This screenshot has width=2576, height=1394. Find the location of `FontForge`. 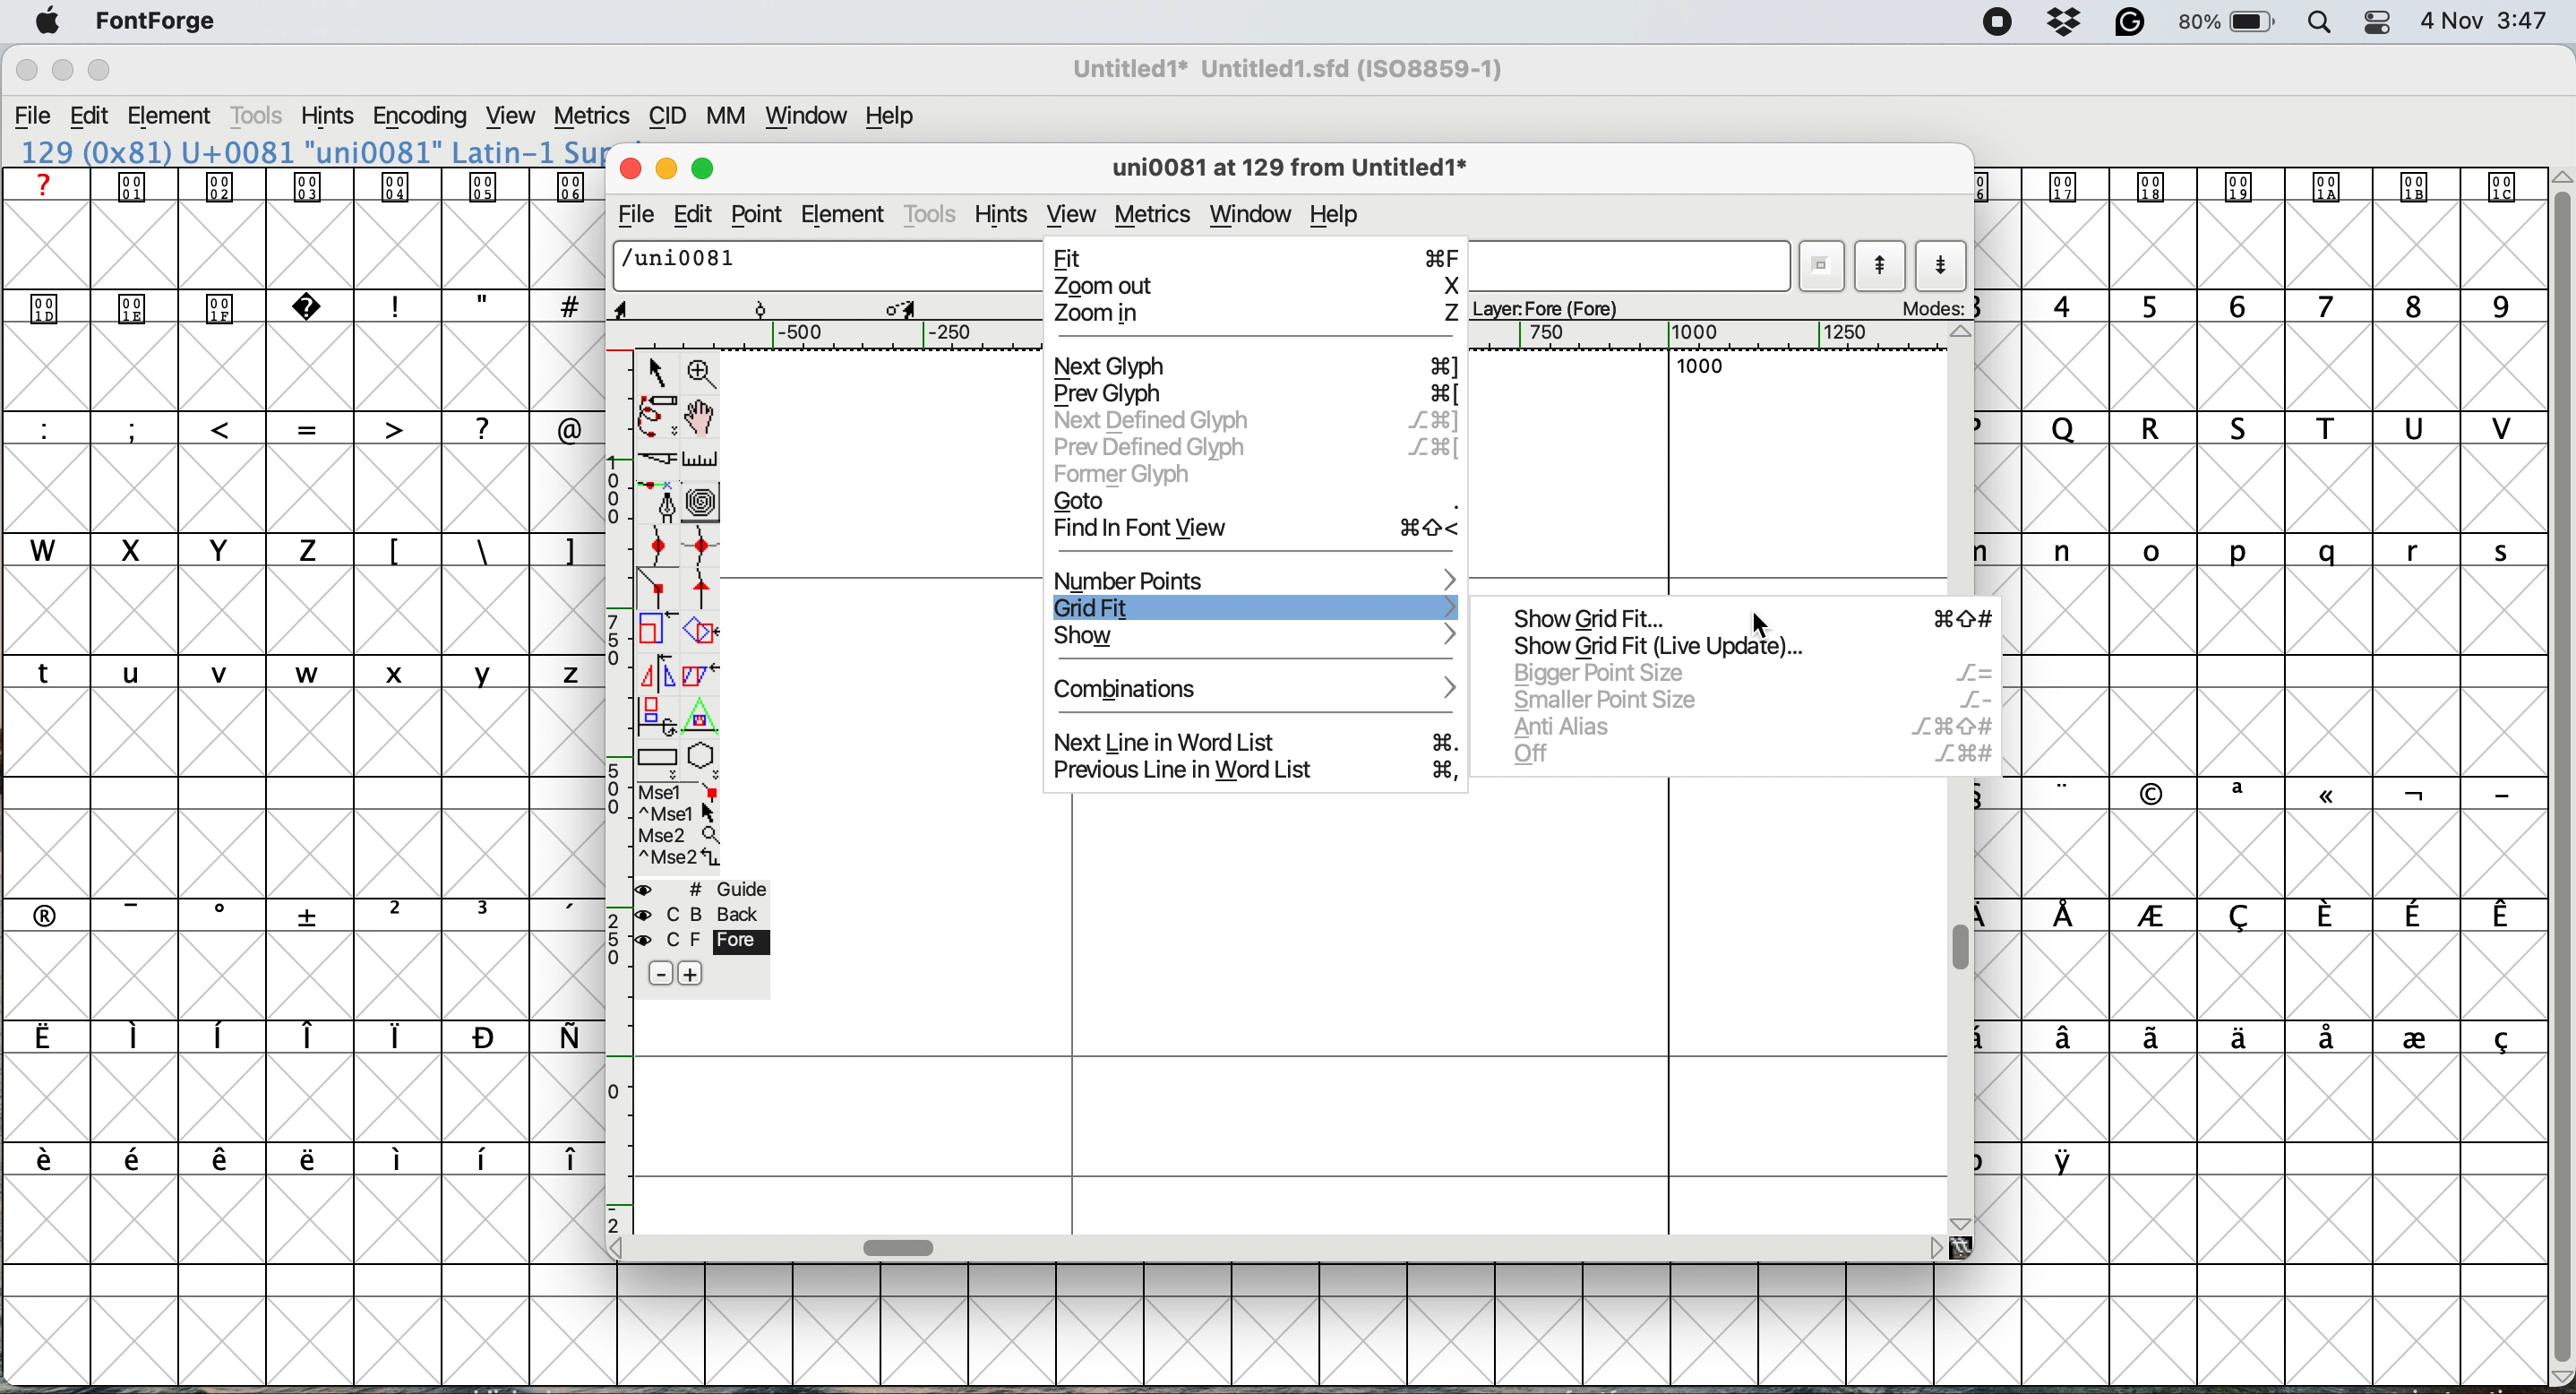

FontForge is located at coordinates (157, 27).